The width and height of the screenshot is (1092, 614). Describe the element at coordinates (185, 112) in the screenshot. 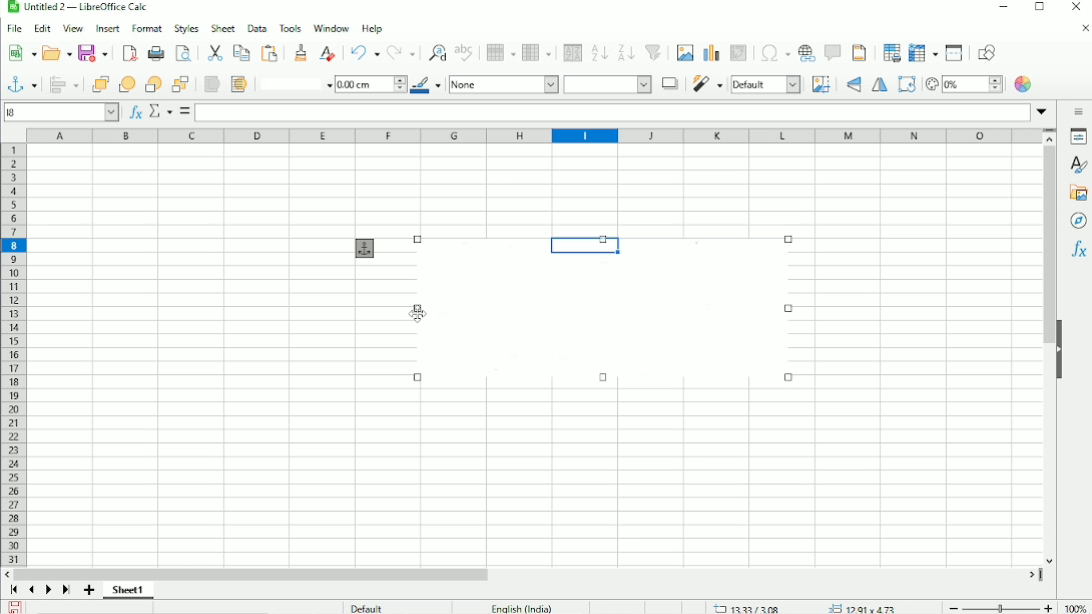

I see `Formula` at that location.